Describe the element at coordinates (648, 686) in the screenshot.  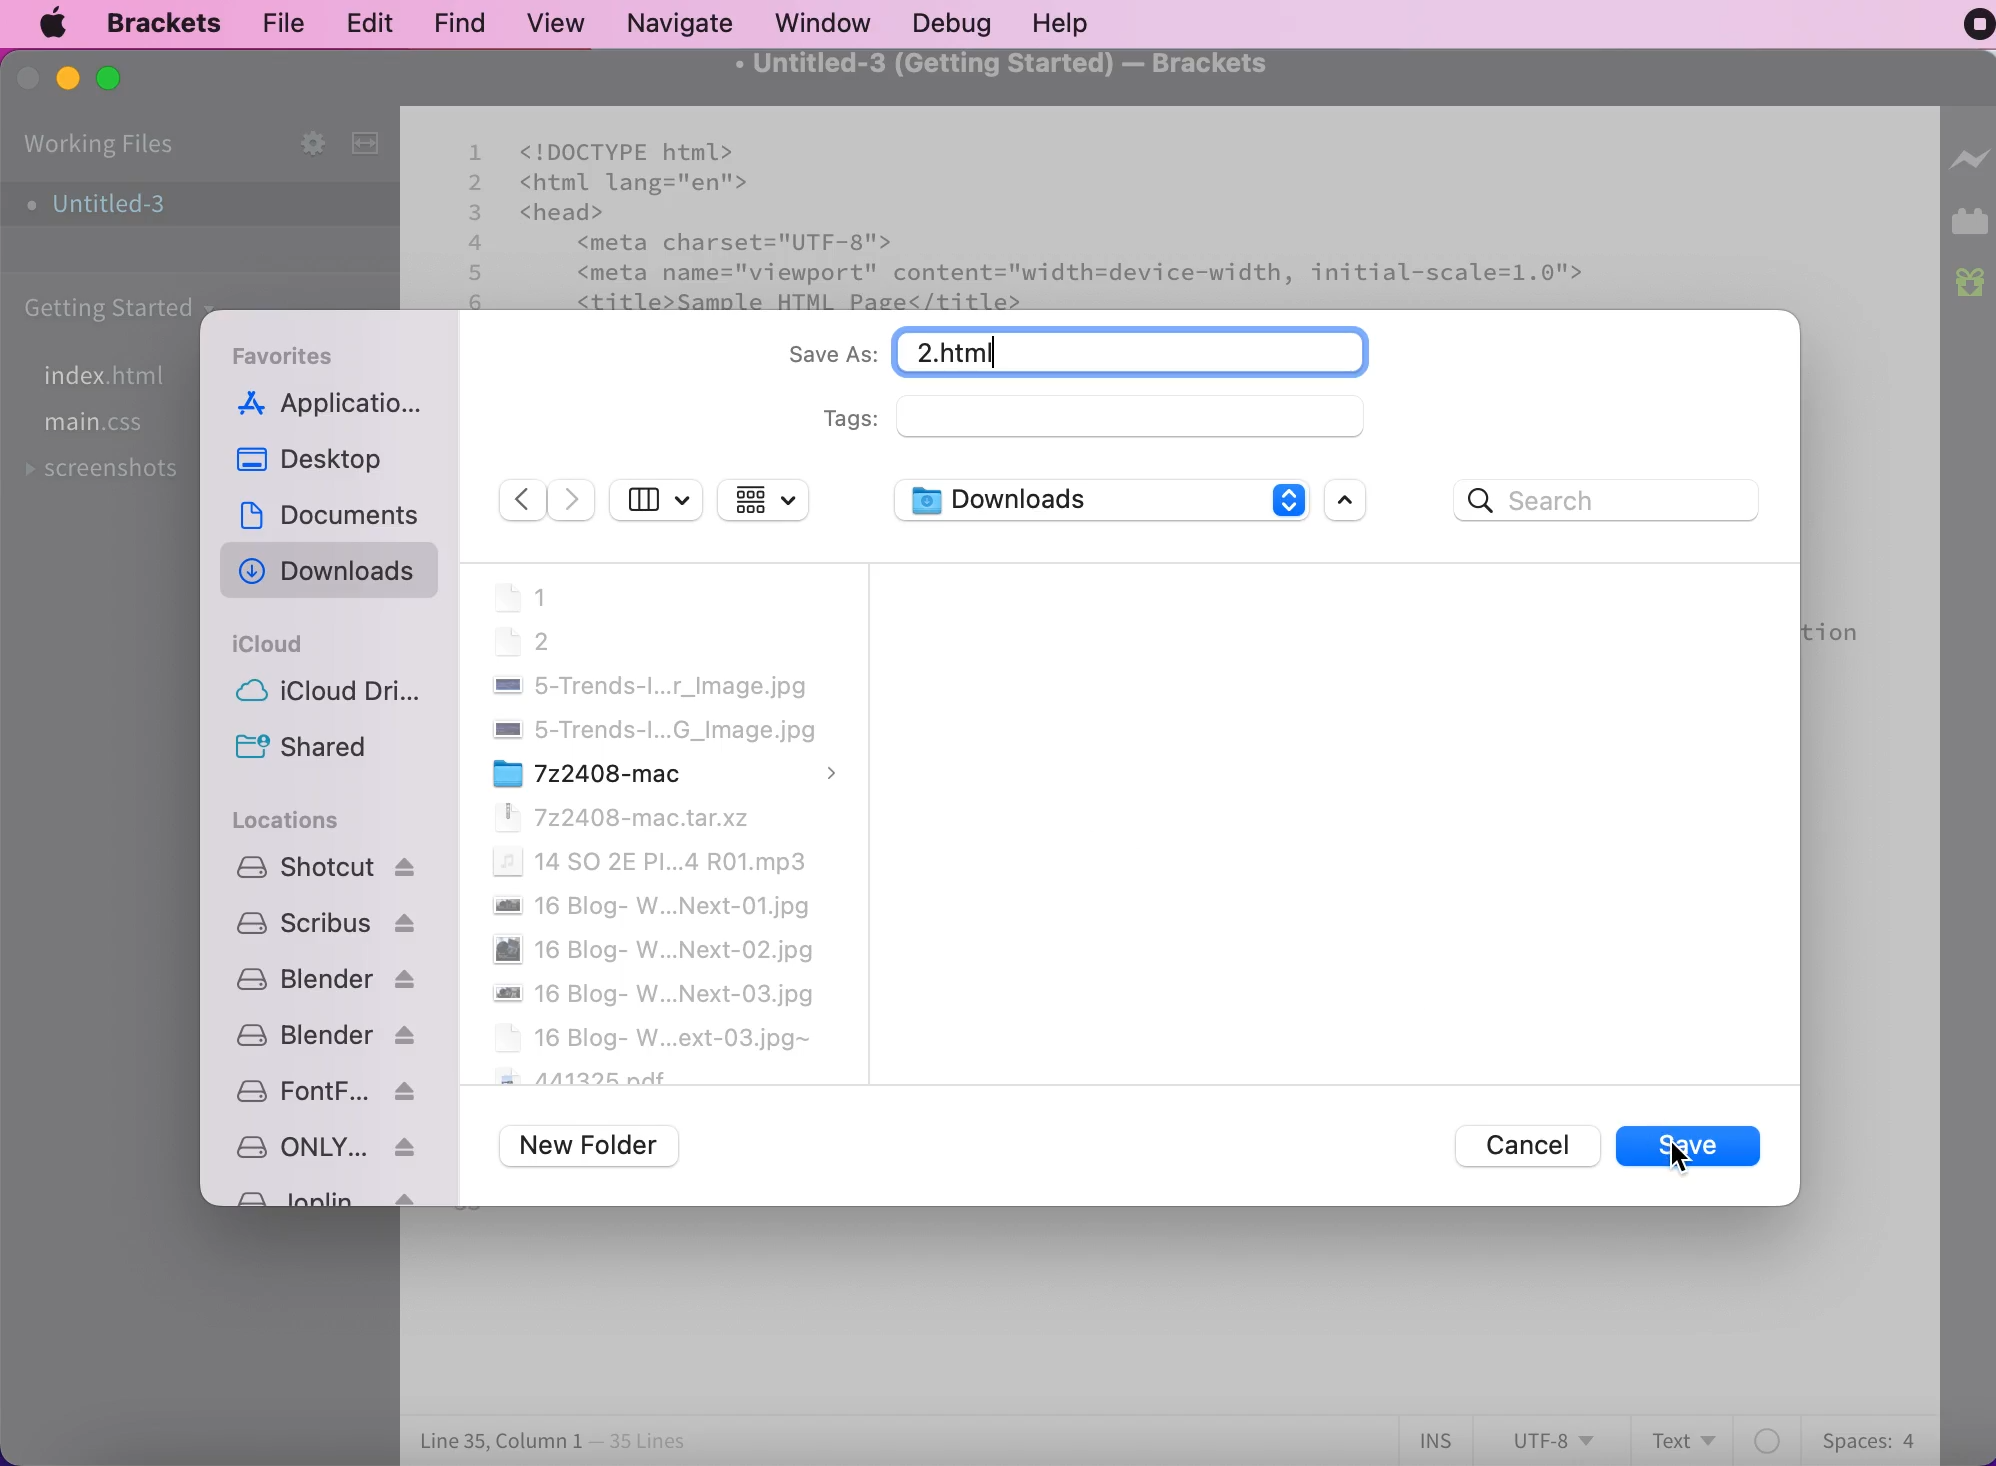
I see `5-trends-I...r_Image.jpg` at that location.